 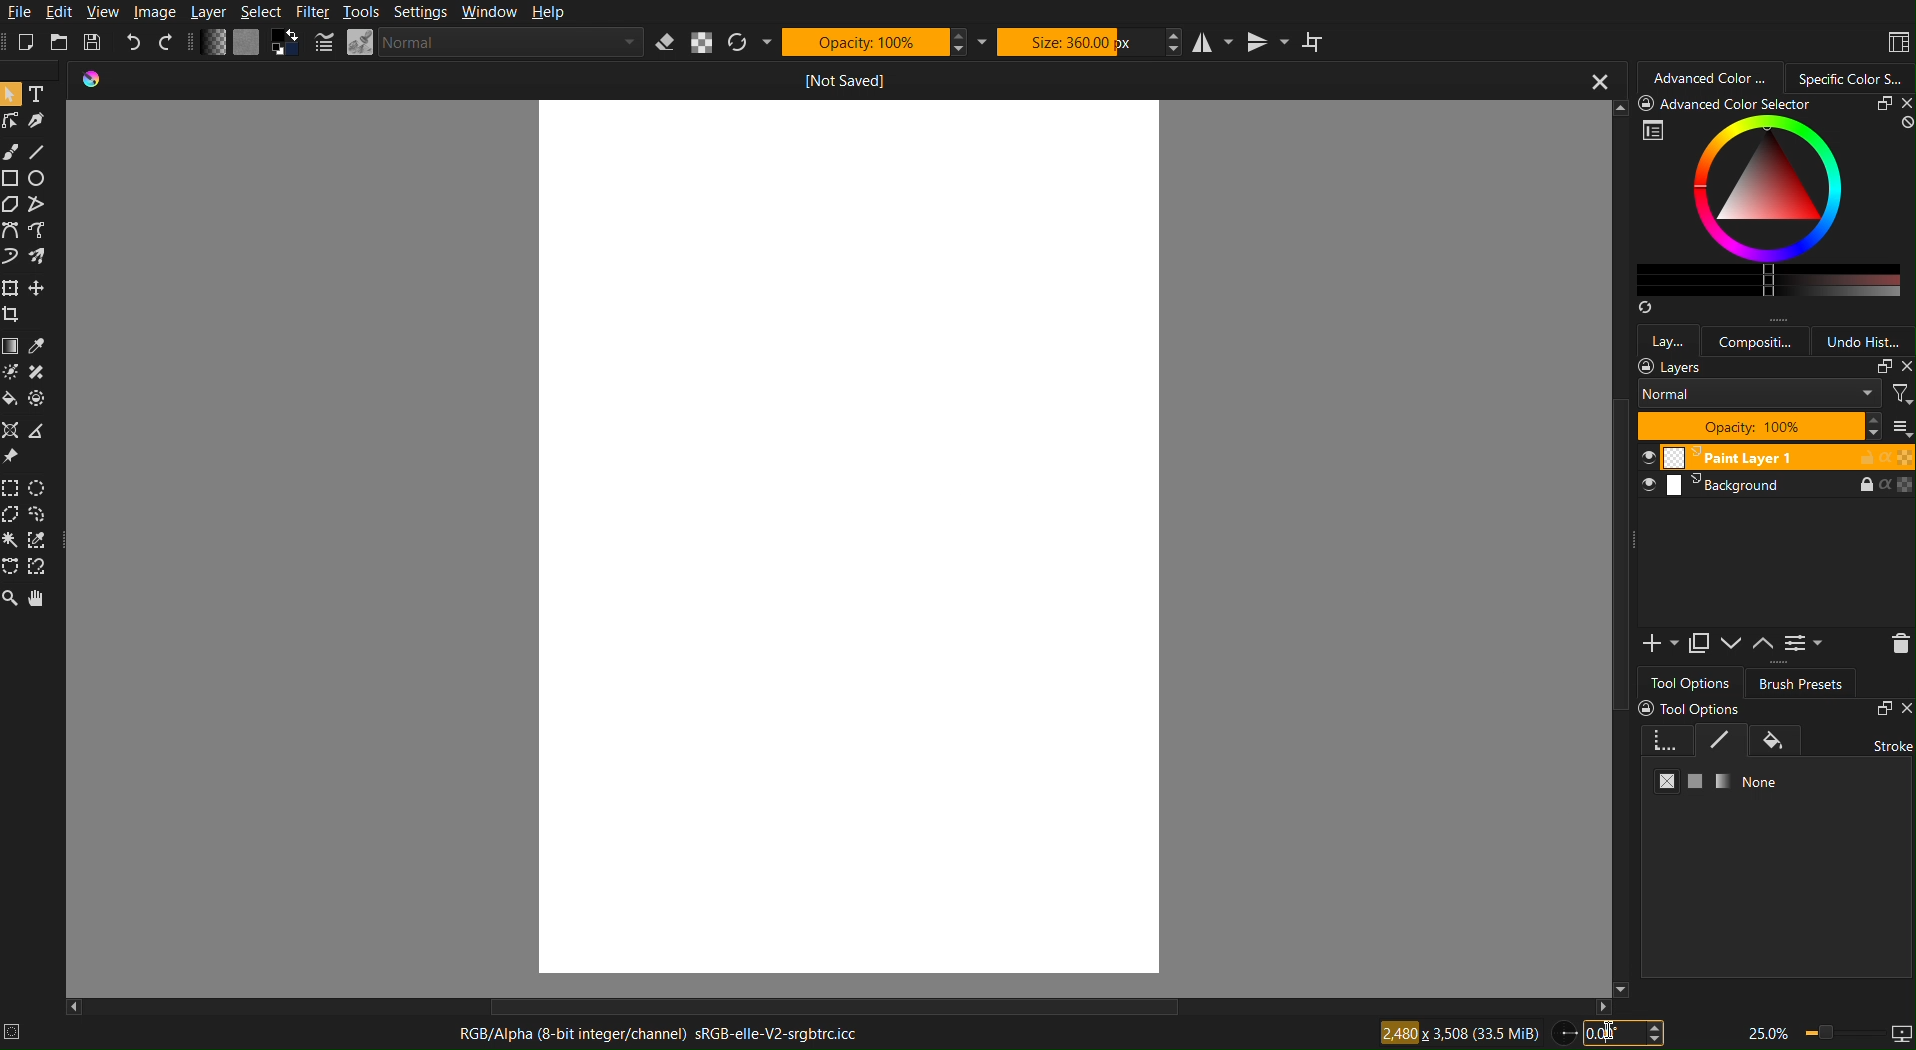 What do you see at coordinates (1260, 43) in the screenshot?
I see `Vertical Mirror` at bounding box center [1260, 43].